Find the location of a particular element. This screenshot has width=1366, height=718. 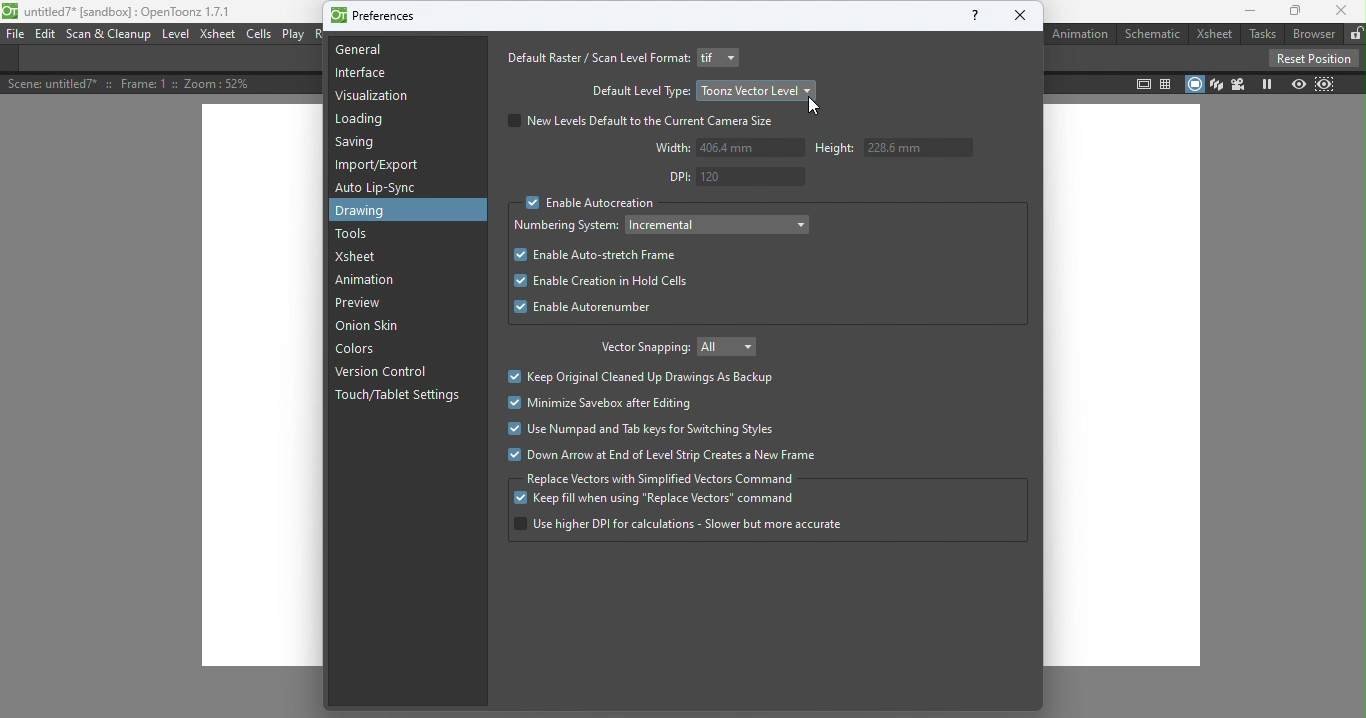

level is located at coordinates (178, 35).